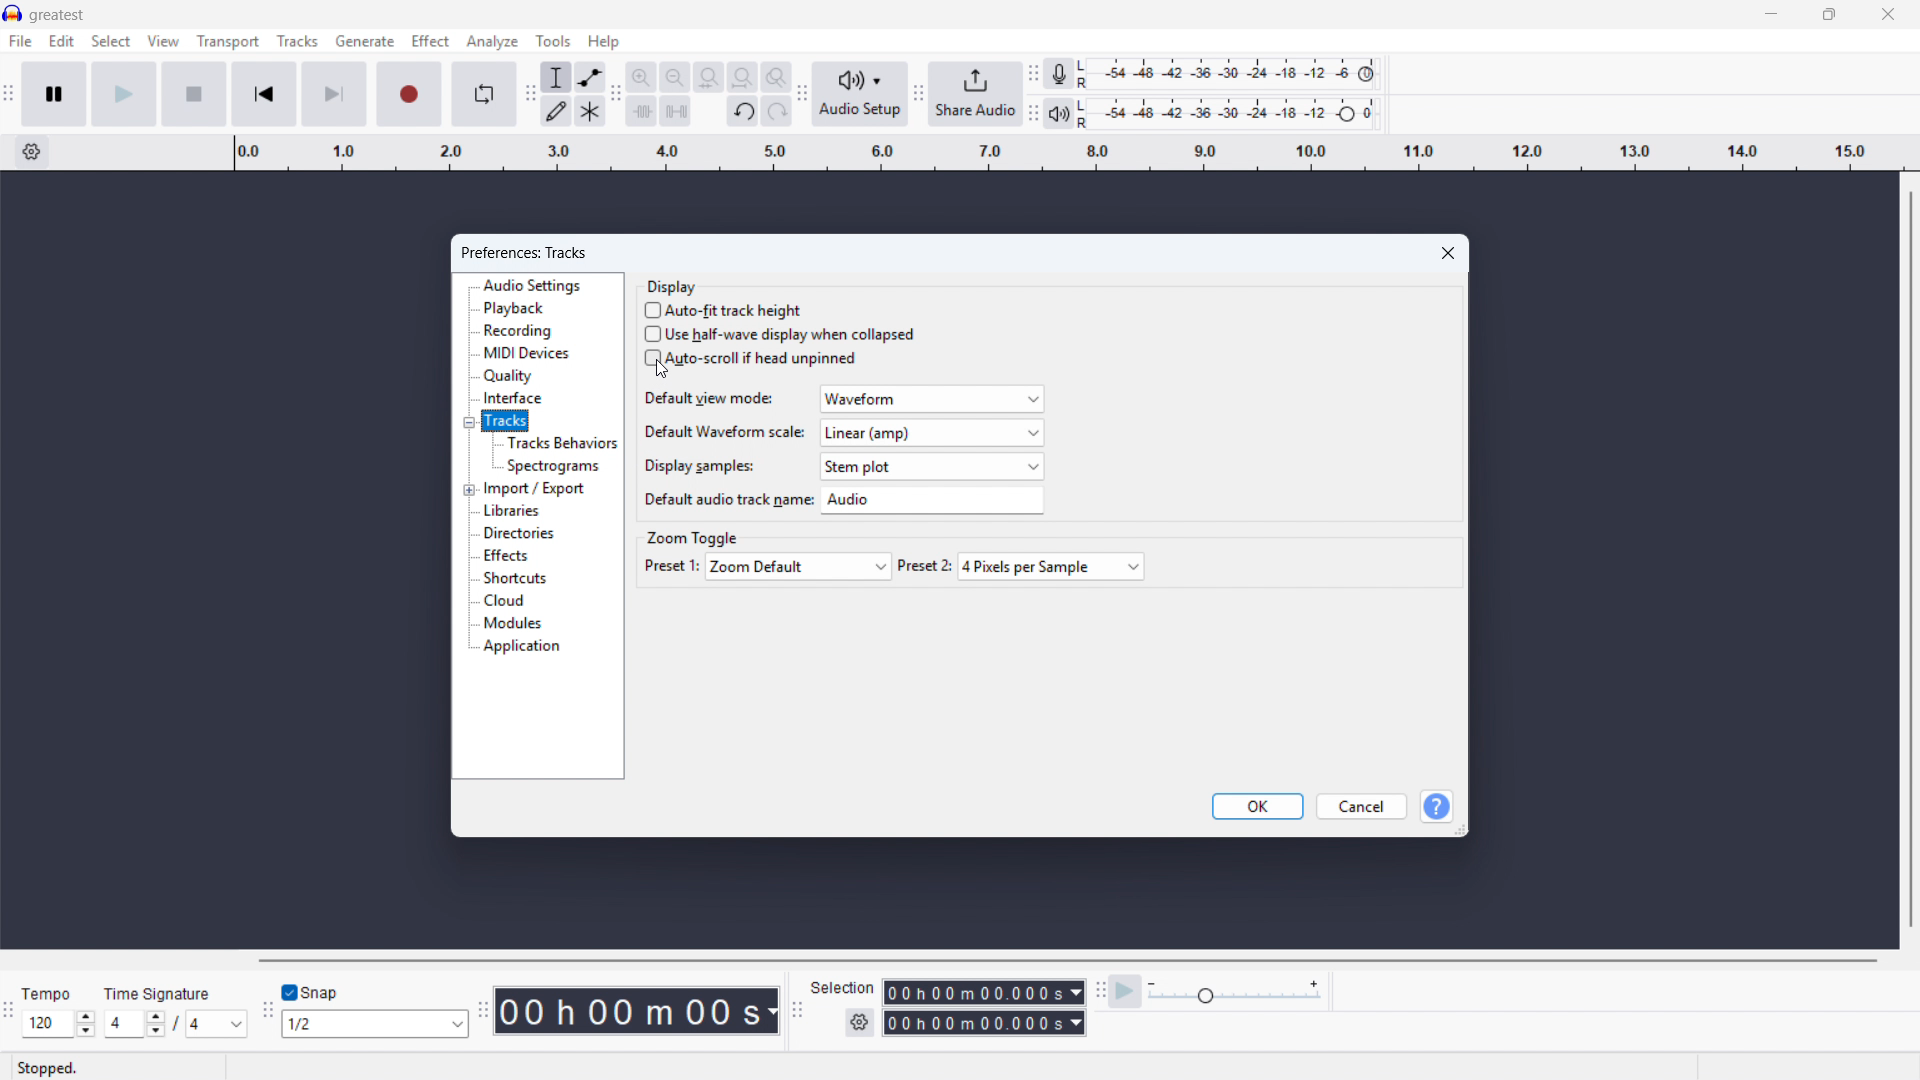 This screenshot has height=1080, width=1920. I want to click on Vertical scroll bar , so click(1911, 559).